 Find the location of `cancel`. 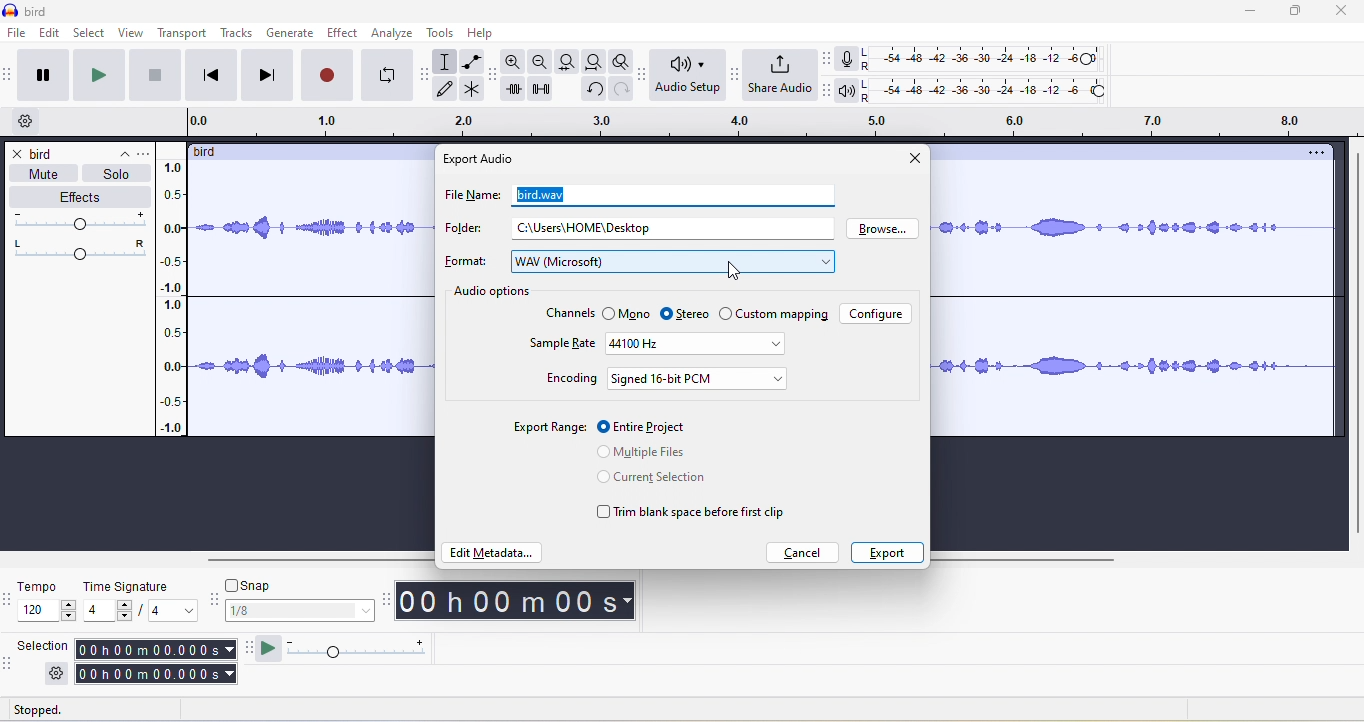

cancel is located at coordinates (804, 552).